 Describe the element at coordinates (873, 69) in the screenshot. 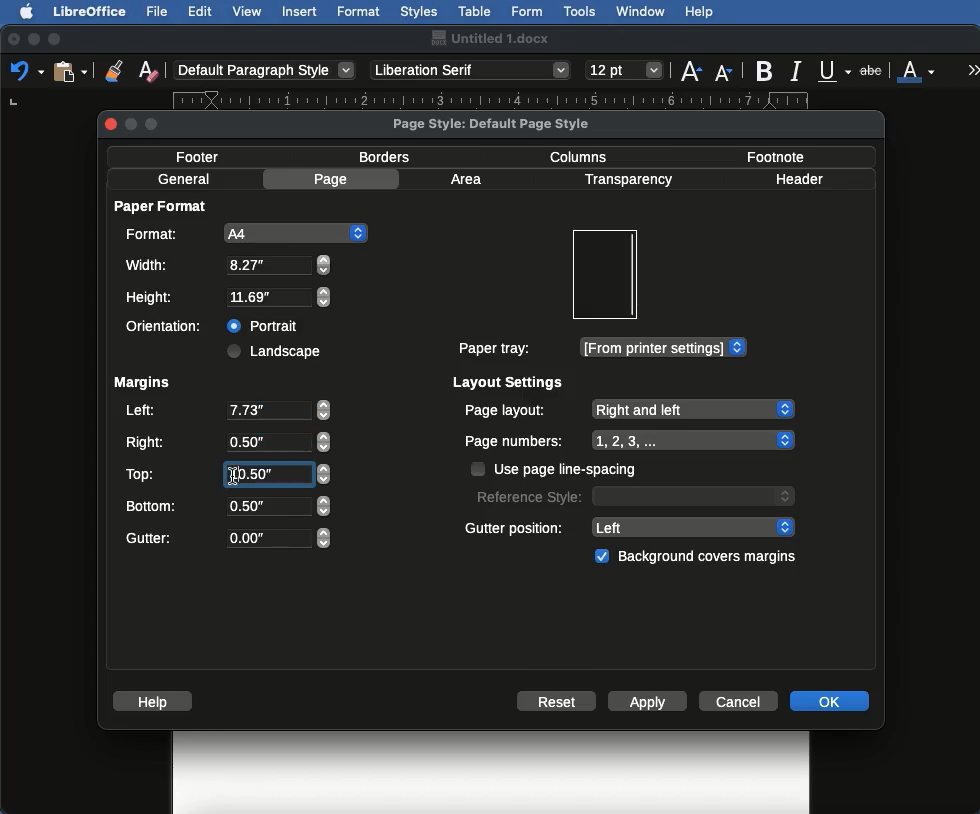

I see `Strikethrough ` at that location.